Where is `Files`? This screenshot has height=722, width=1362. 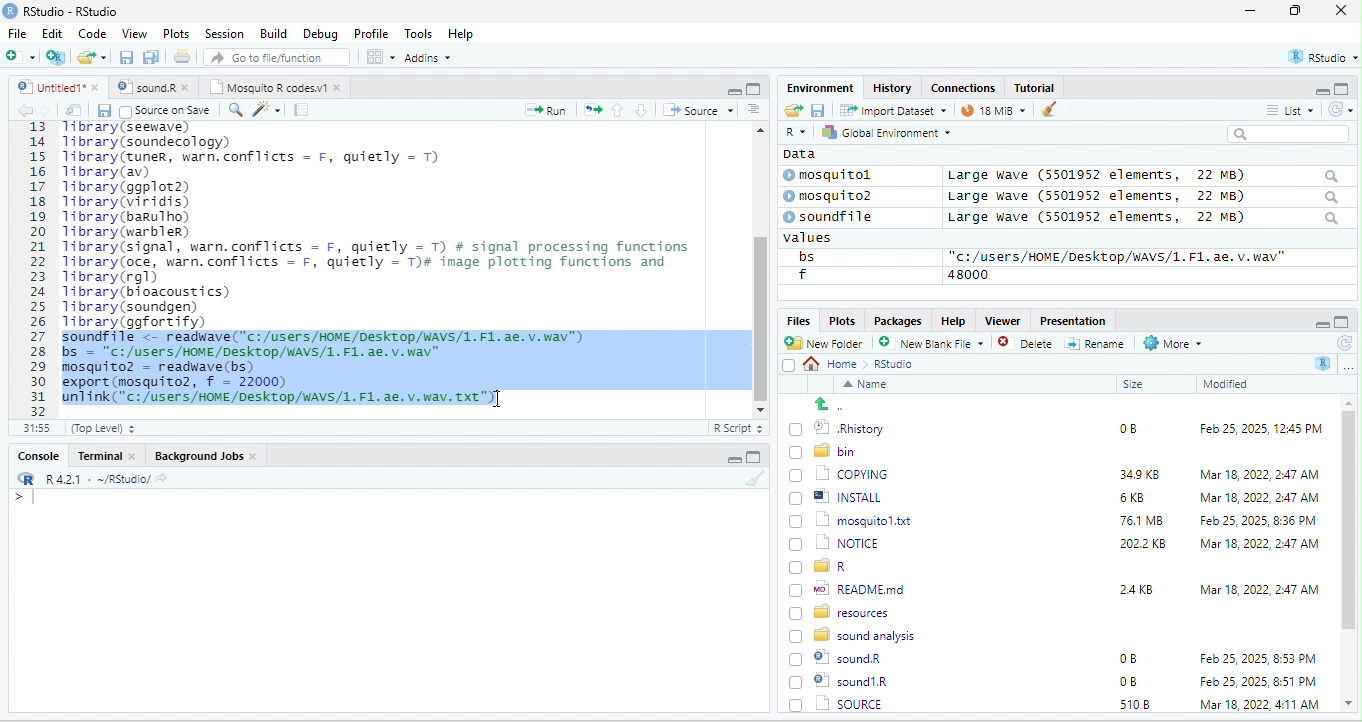
Files is located at coordinates (795, 320).